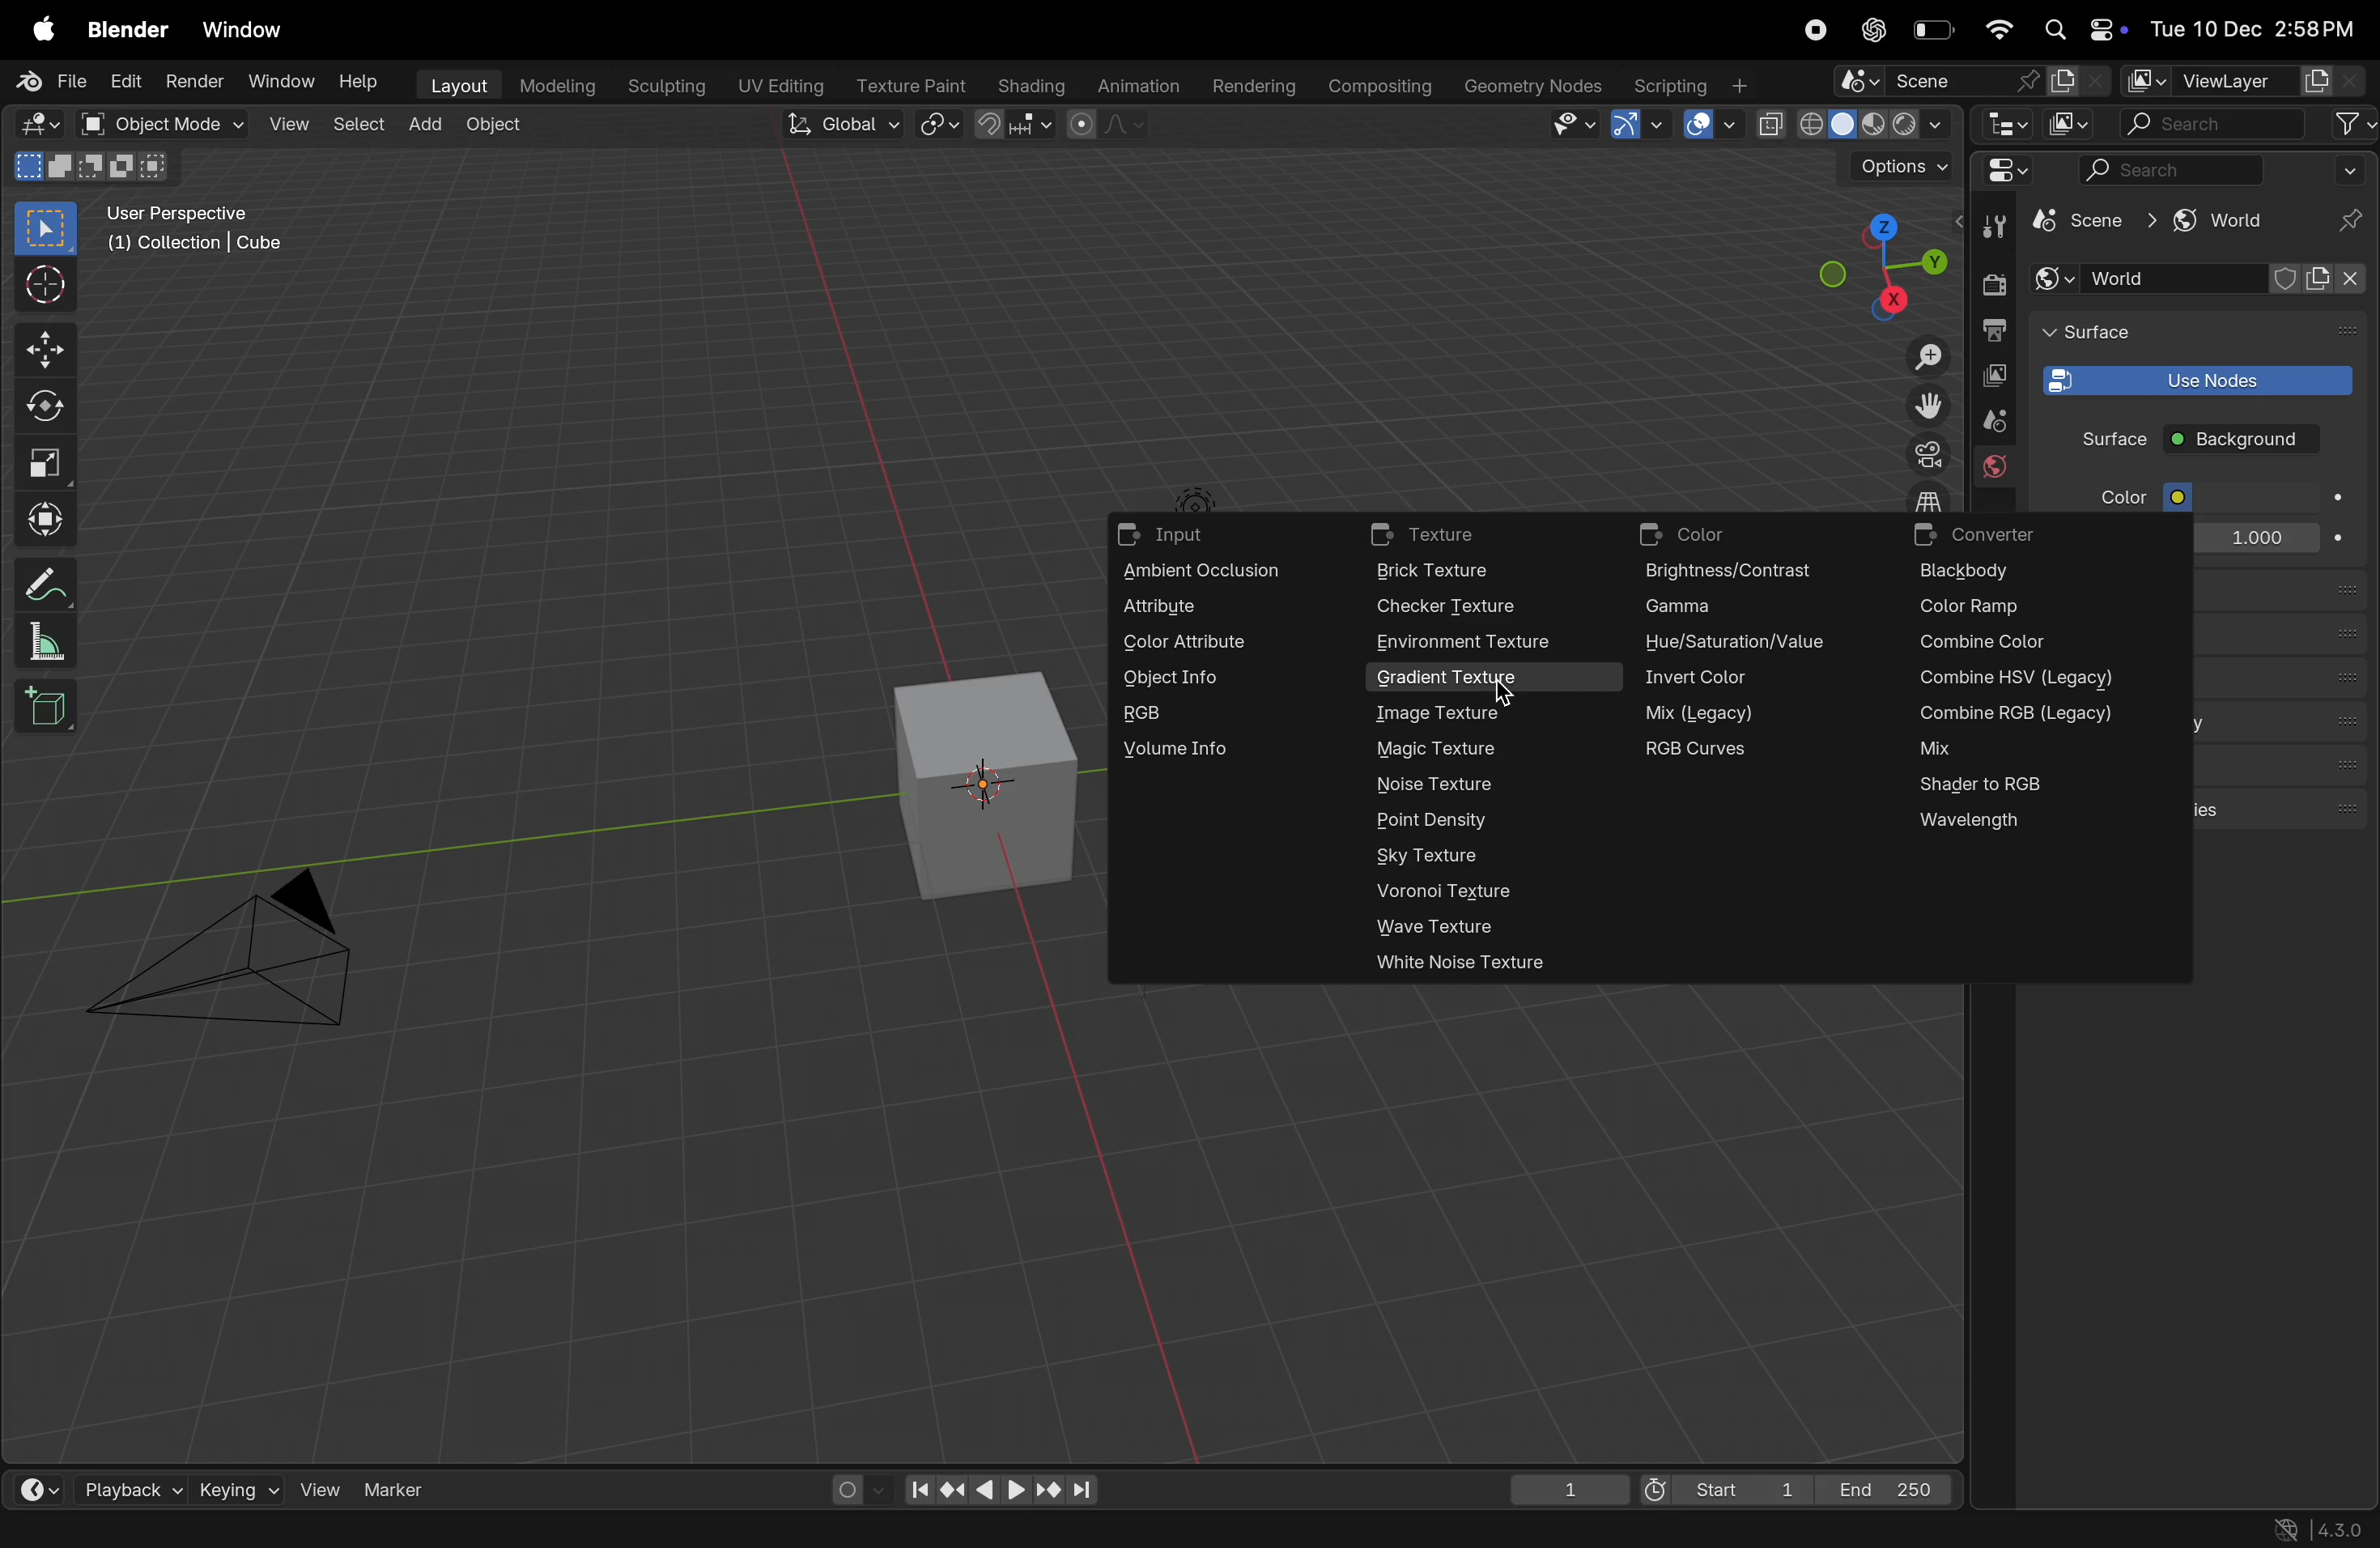  Describe the element at coordinates (128, 1489) in the screenshot. I see `` at that location.